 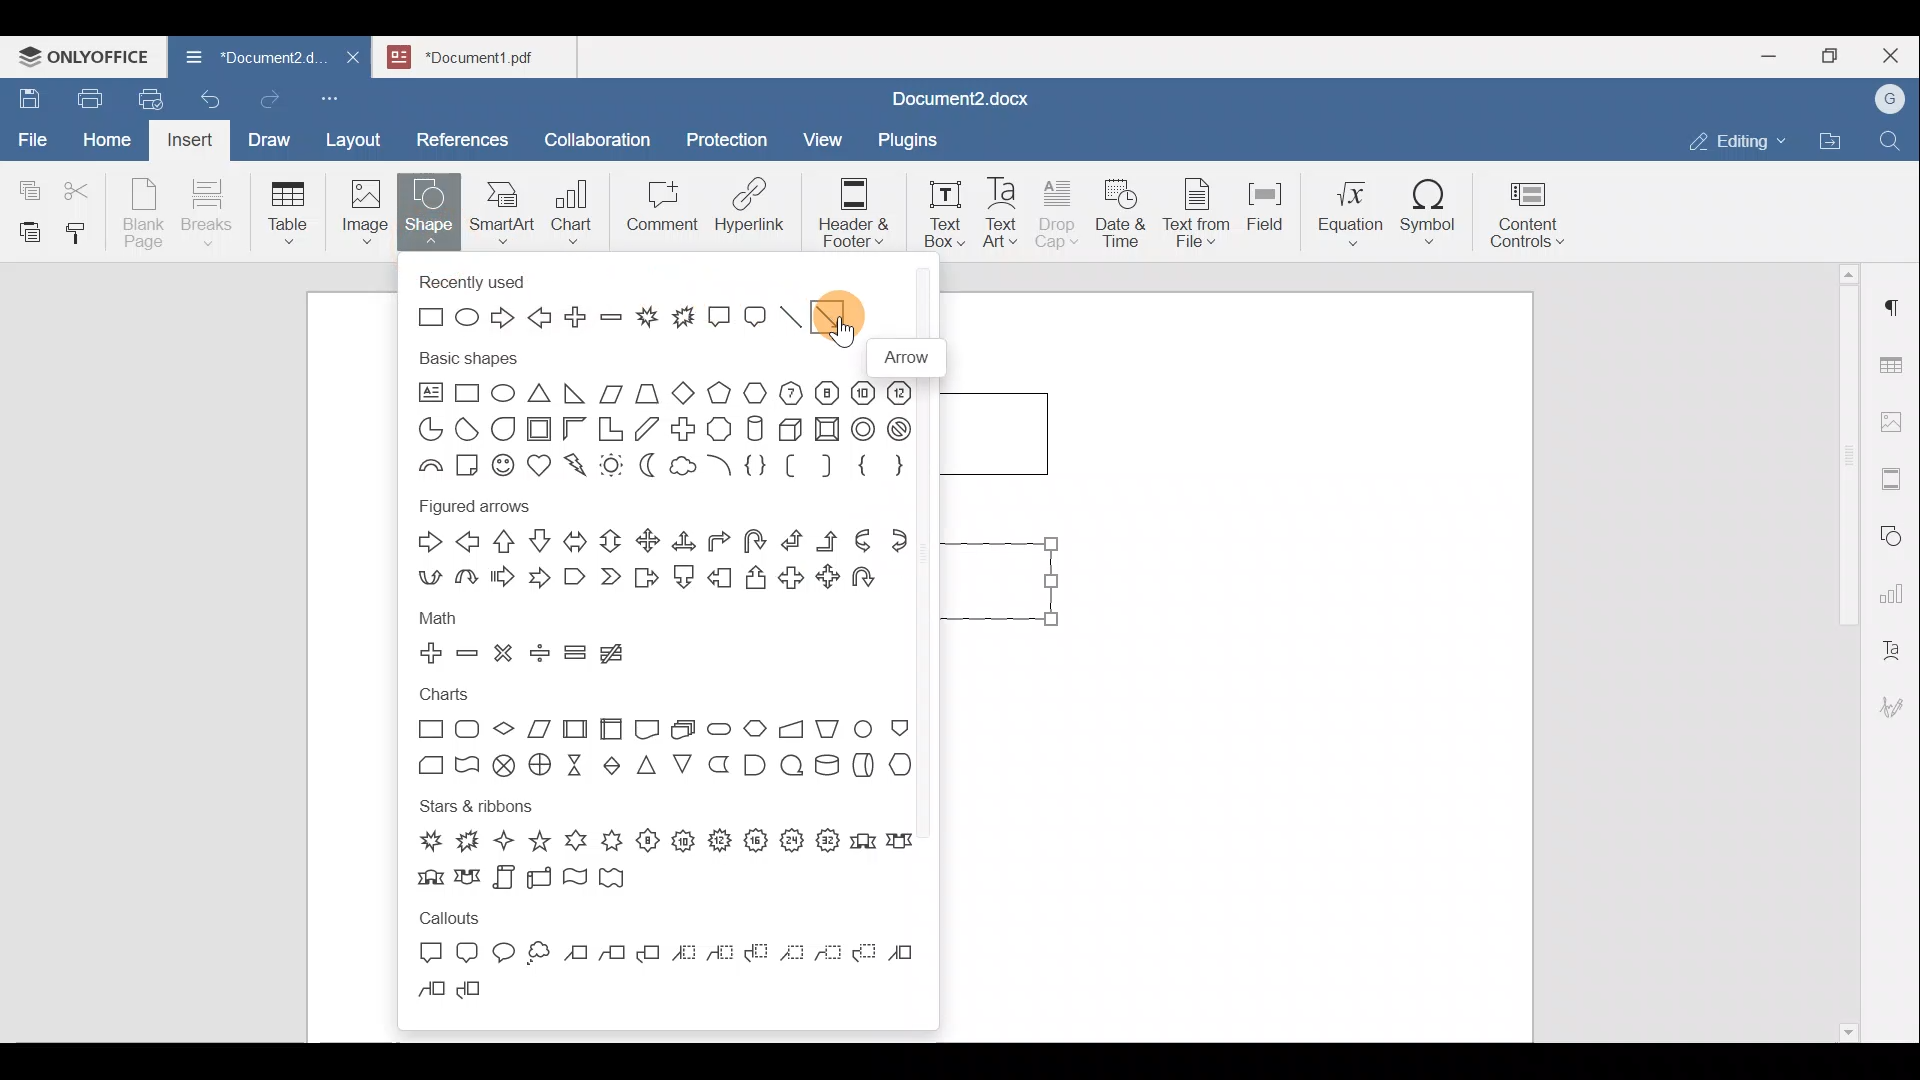 What do you see at coordinates (1355, 212) in the screenshot?
I see `Equation` at bounding box center [1355, 212].